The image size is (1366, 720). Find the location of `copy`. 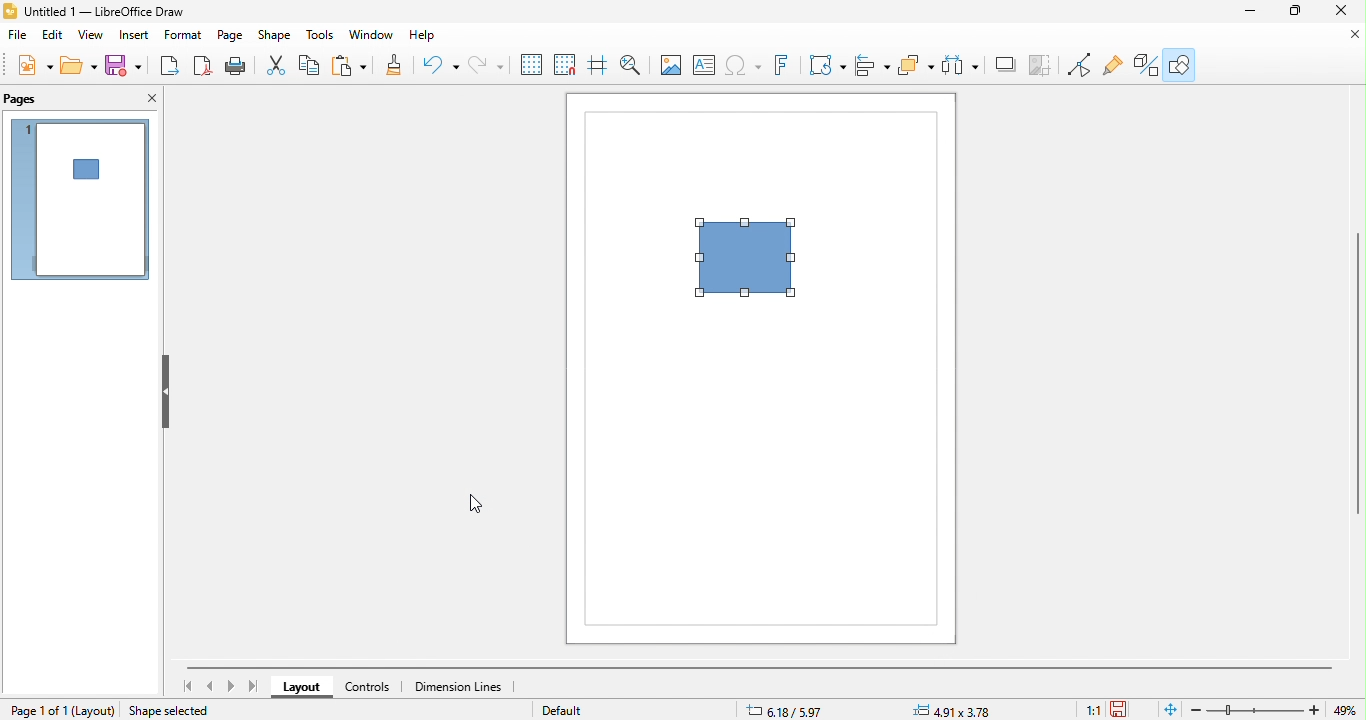

copy is located at coordinates (312, 67).